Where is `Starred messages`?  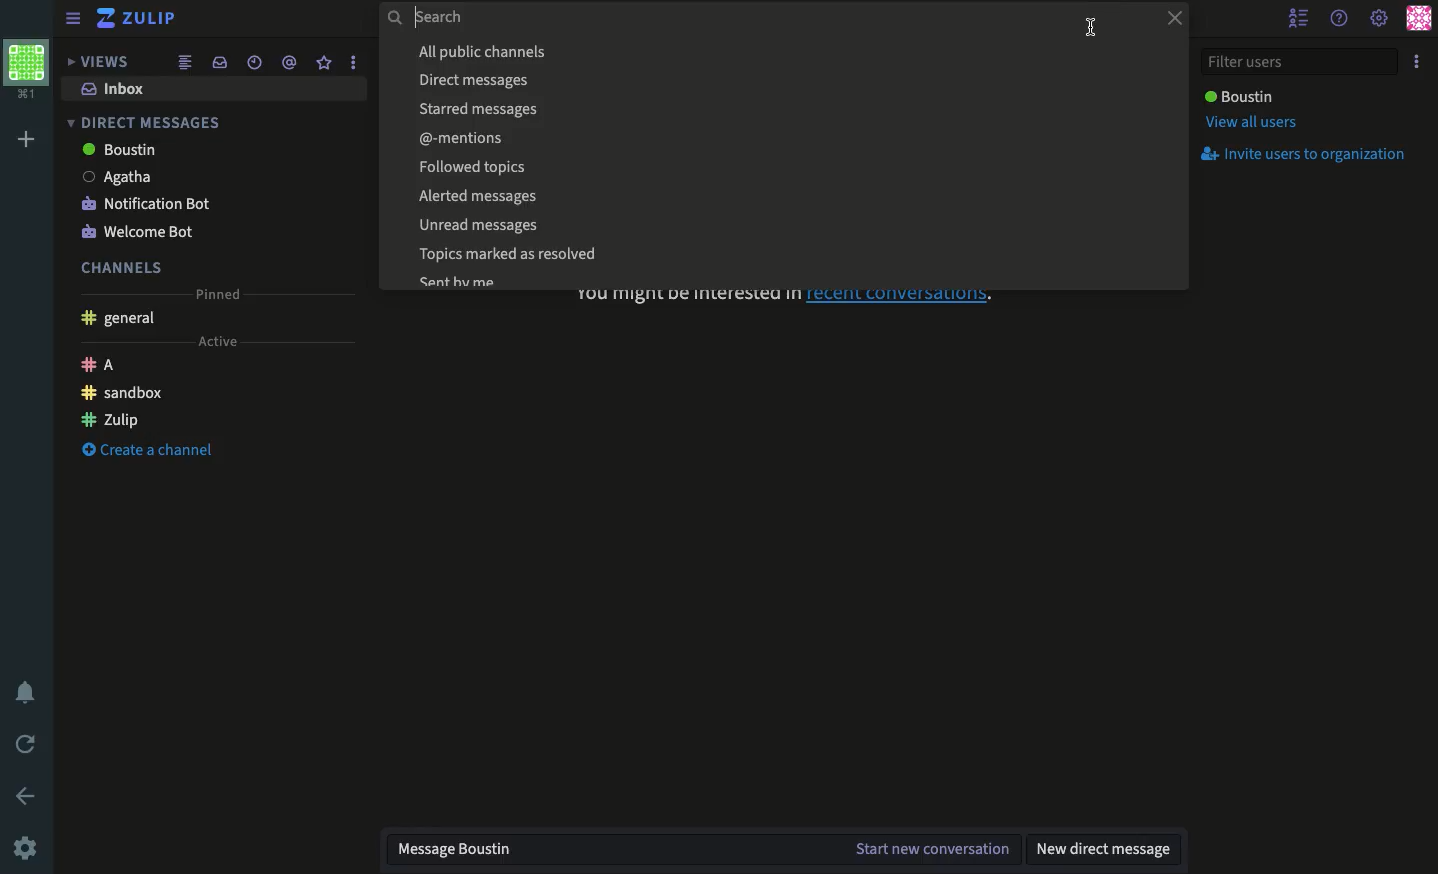 Starred messages is located at coordinates (787, 109).